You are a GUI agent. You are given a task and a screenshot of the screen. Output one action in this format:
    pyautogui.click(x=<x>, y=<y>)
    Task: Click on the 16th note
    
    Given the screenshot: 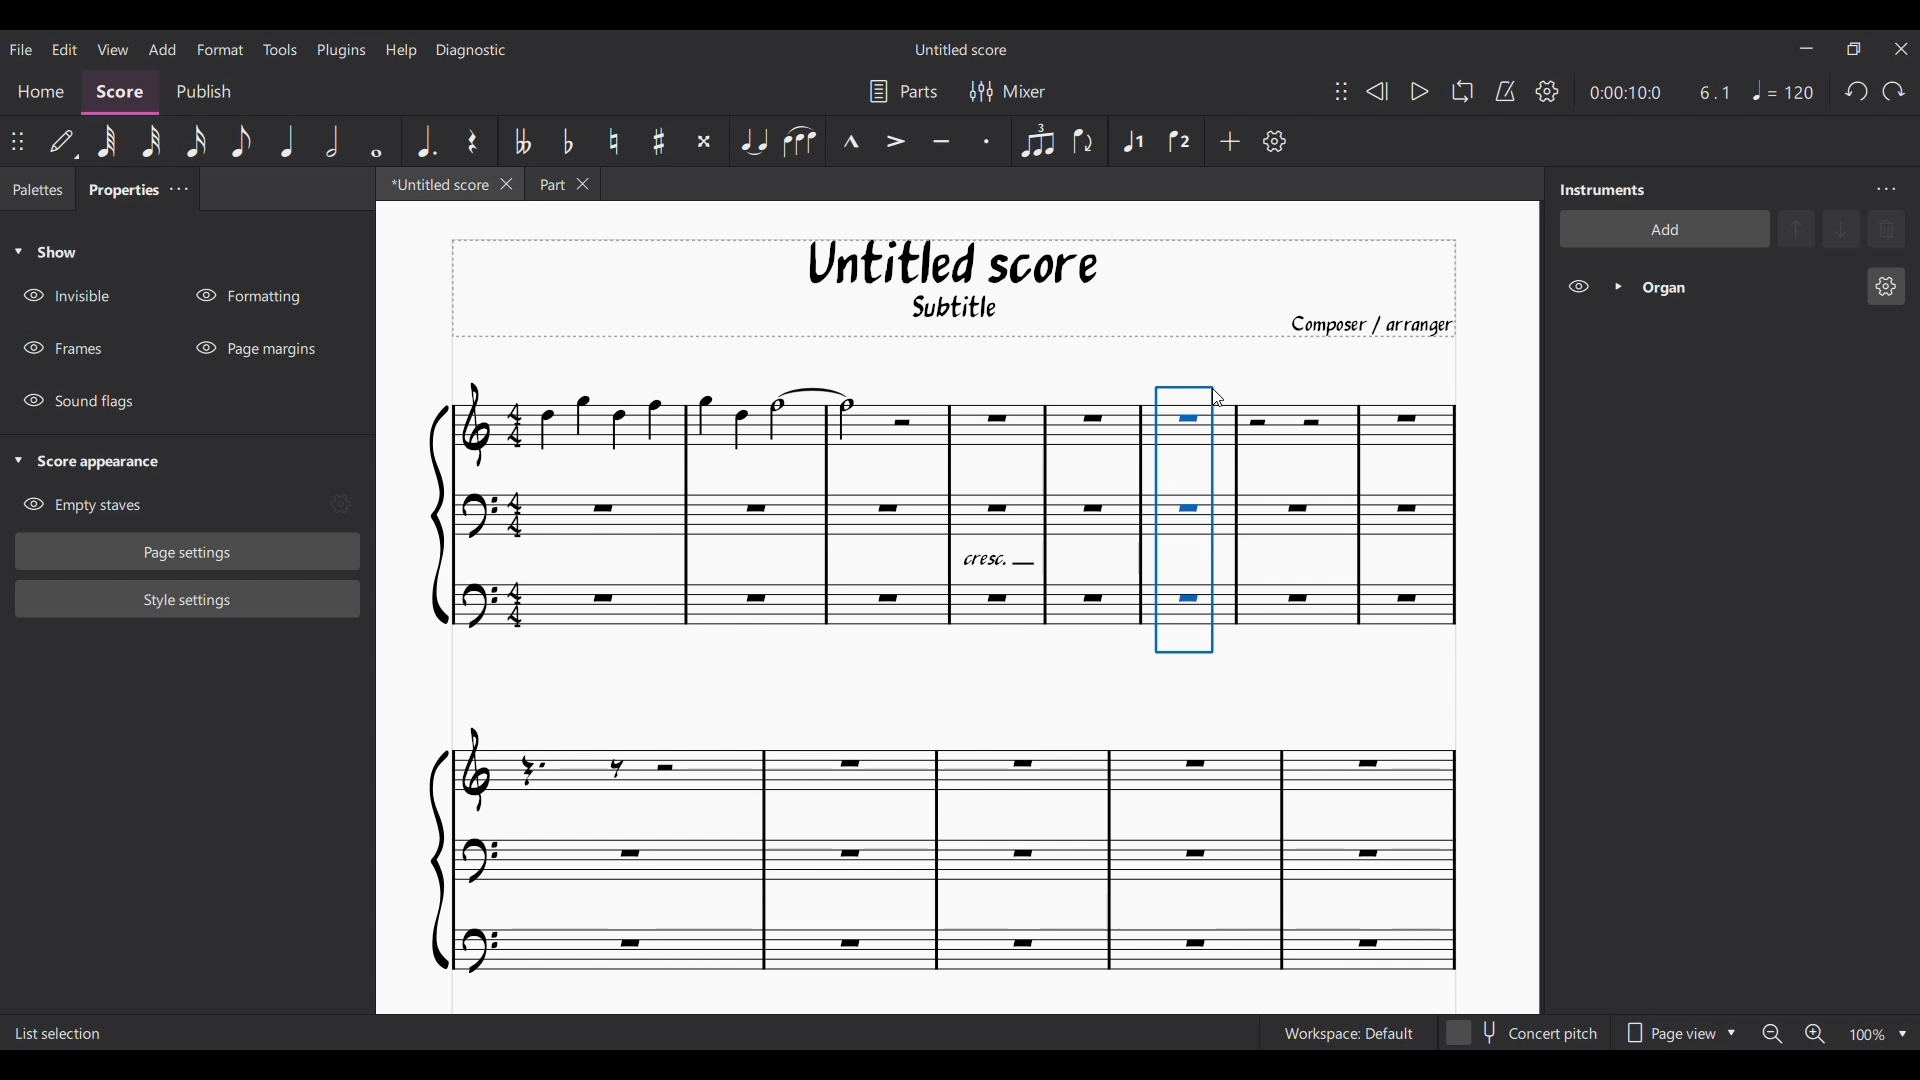 What is the action you would take?
    pyautogui.click(x=196, y=142)
    